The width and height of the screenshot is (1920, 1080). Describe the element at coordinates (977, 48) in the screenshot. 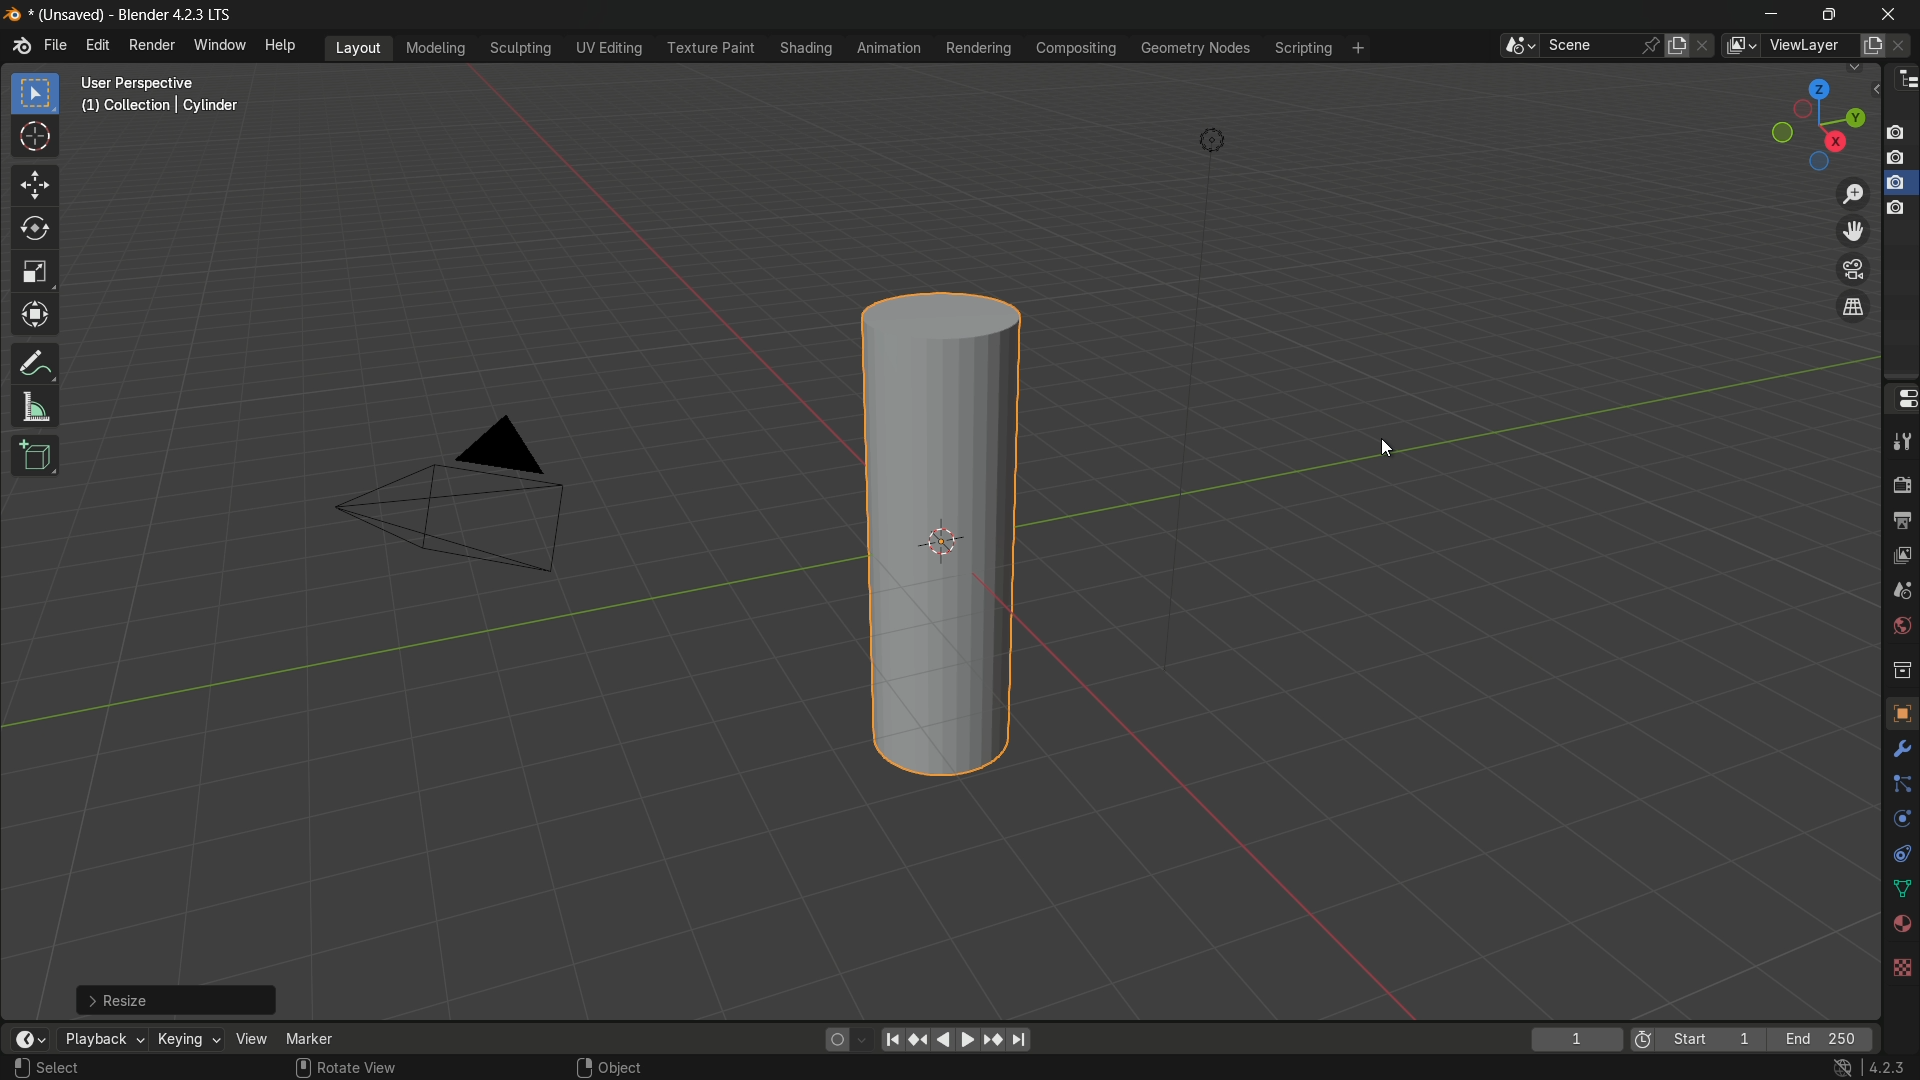

I see `rendering` at that location.